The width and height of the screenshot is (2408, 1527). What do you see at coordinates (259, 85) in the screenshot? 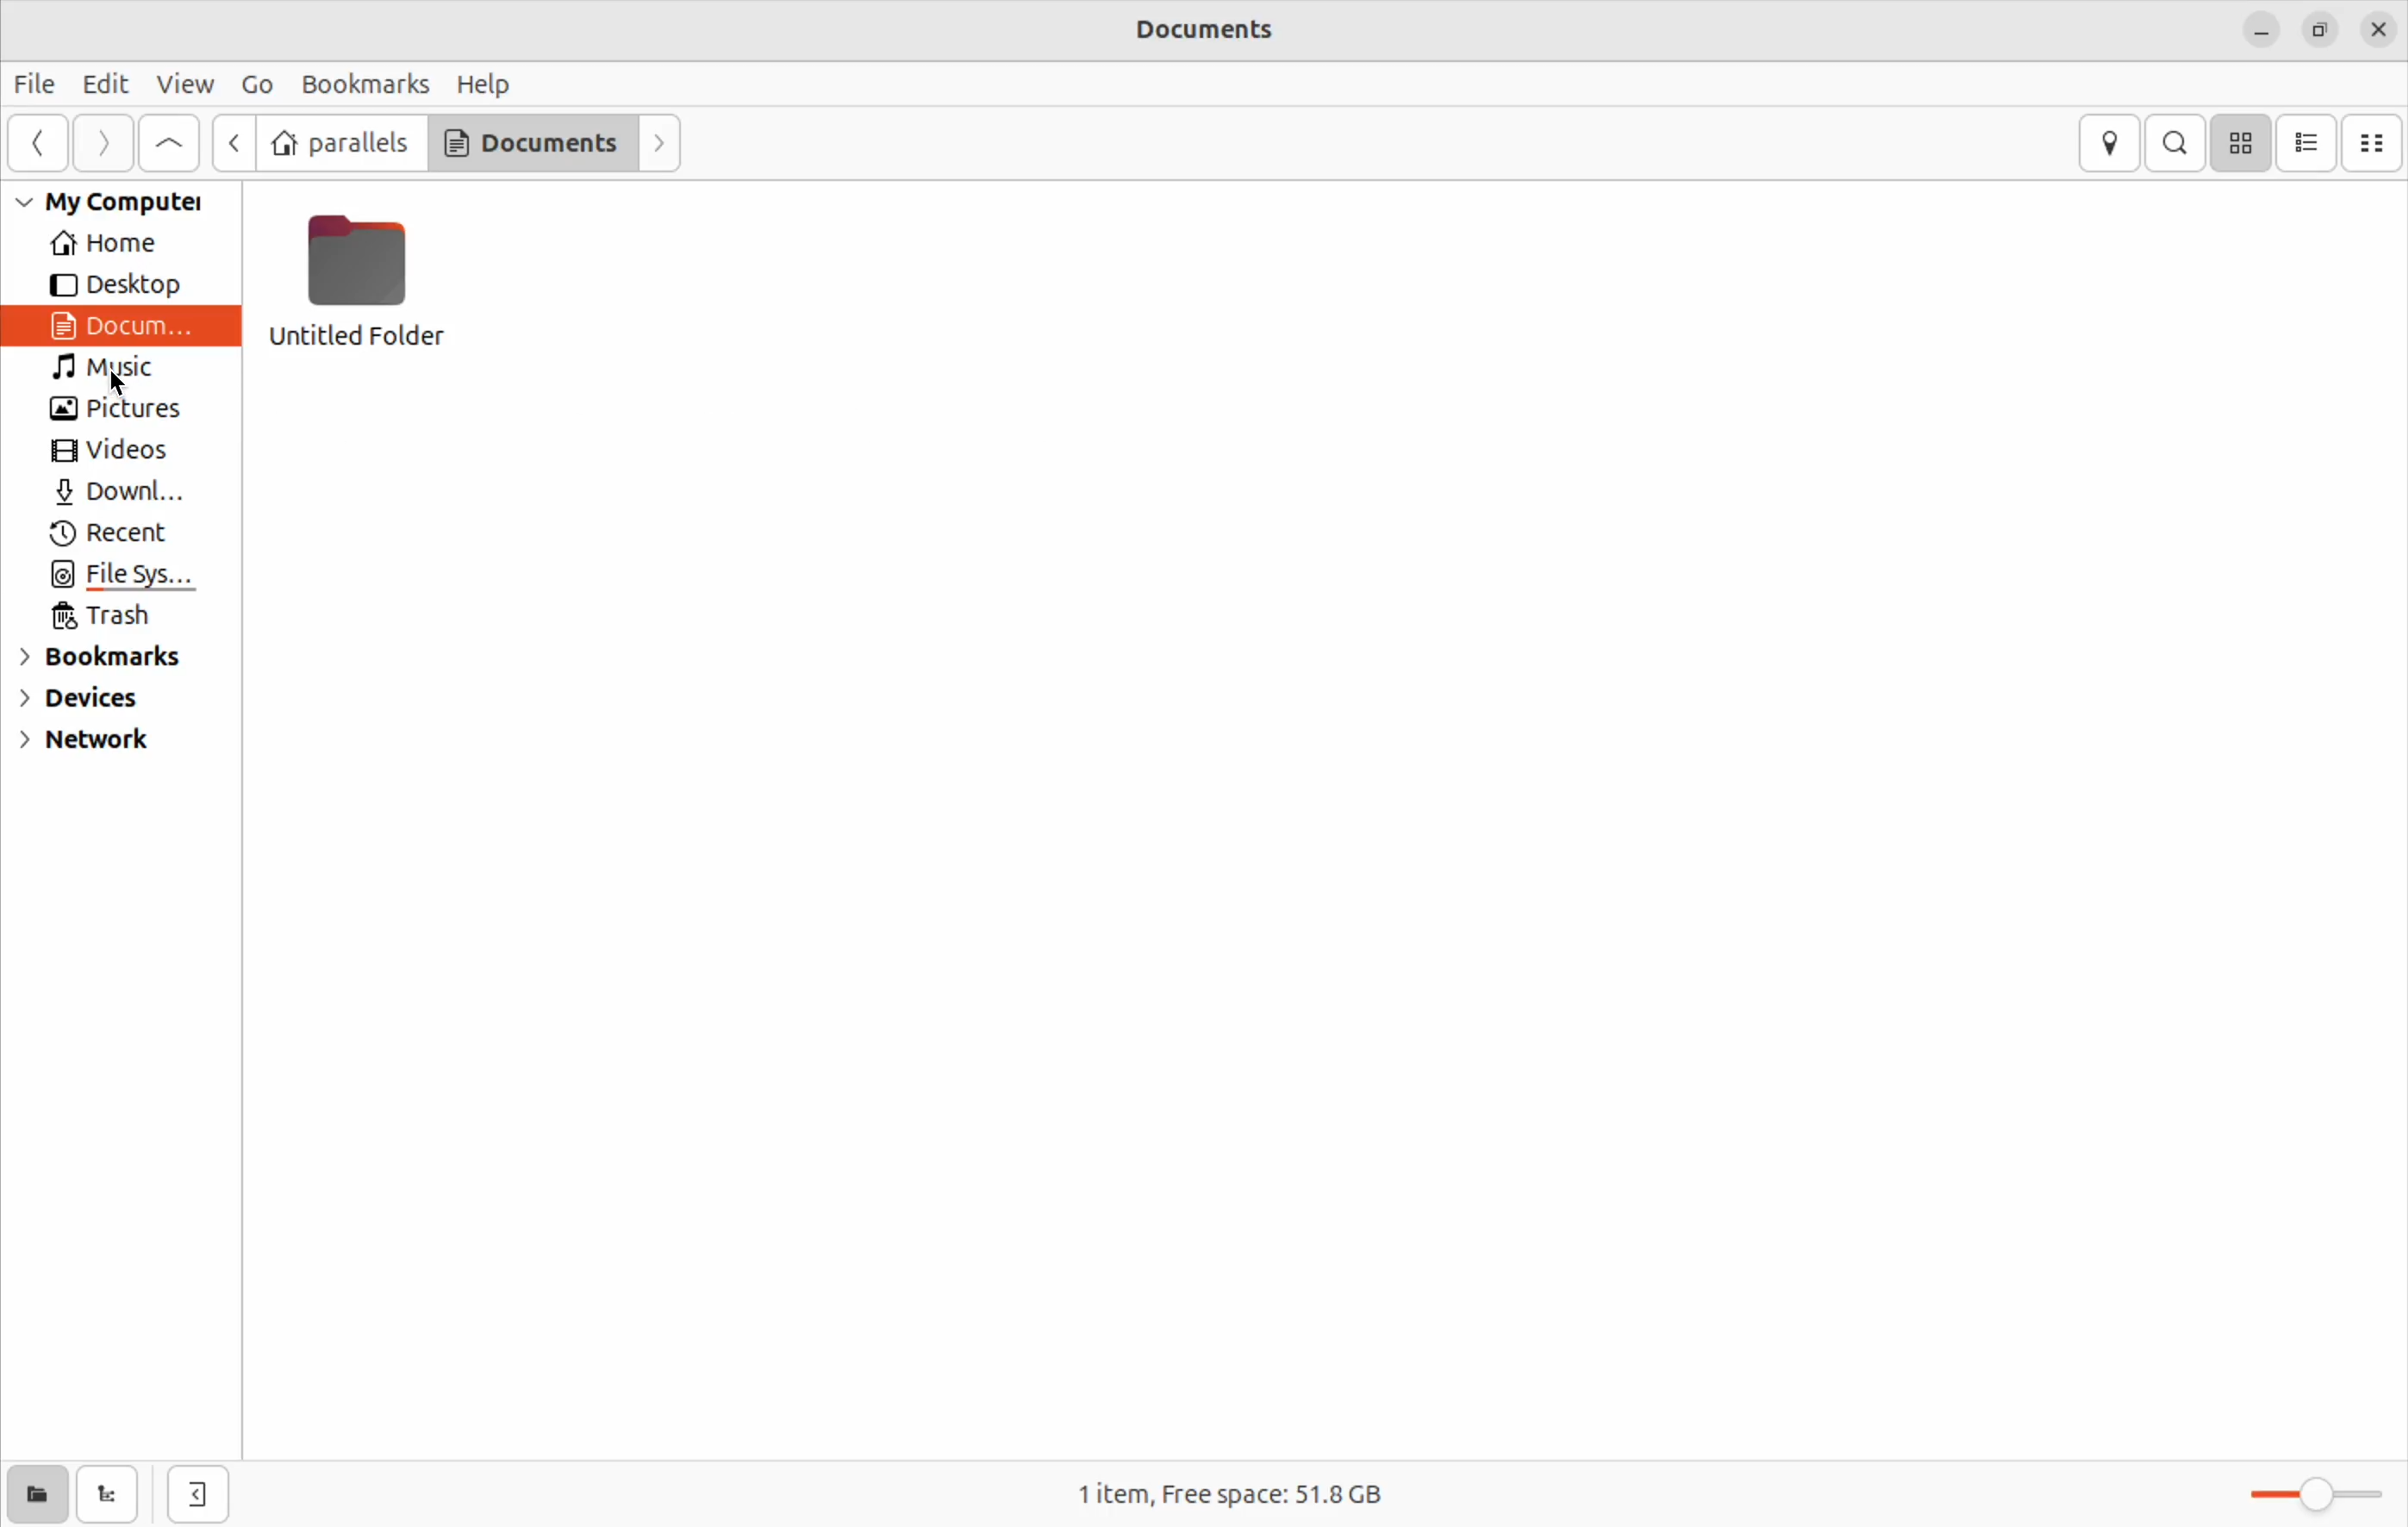
I see `Go` at bounding box center [259, 85].